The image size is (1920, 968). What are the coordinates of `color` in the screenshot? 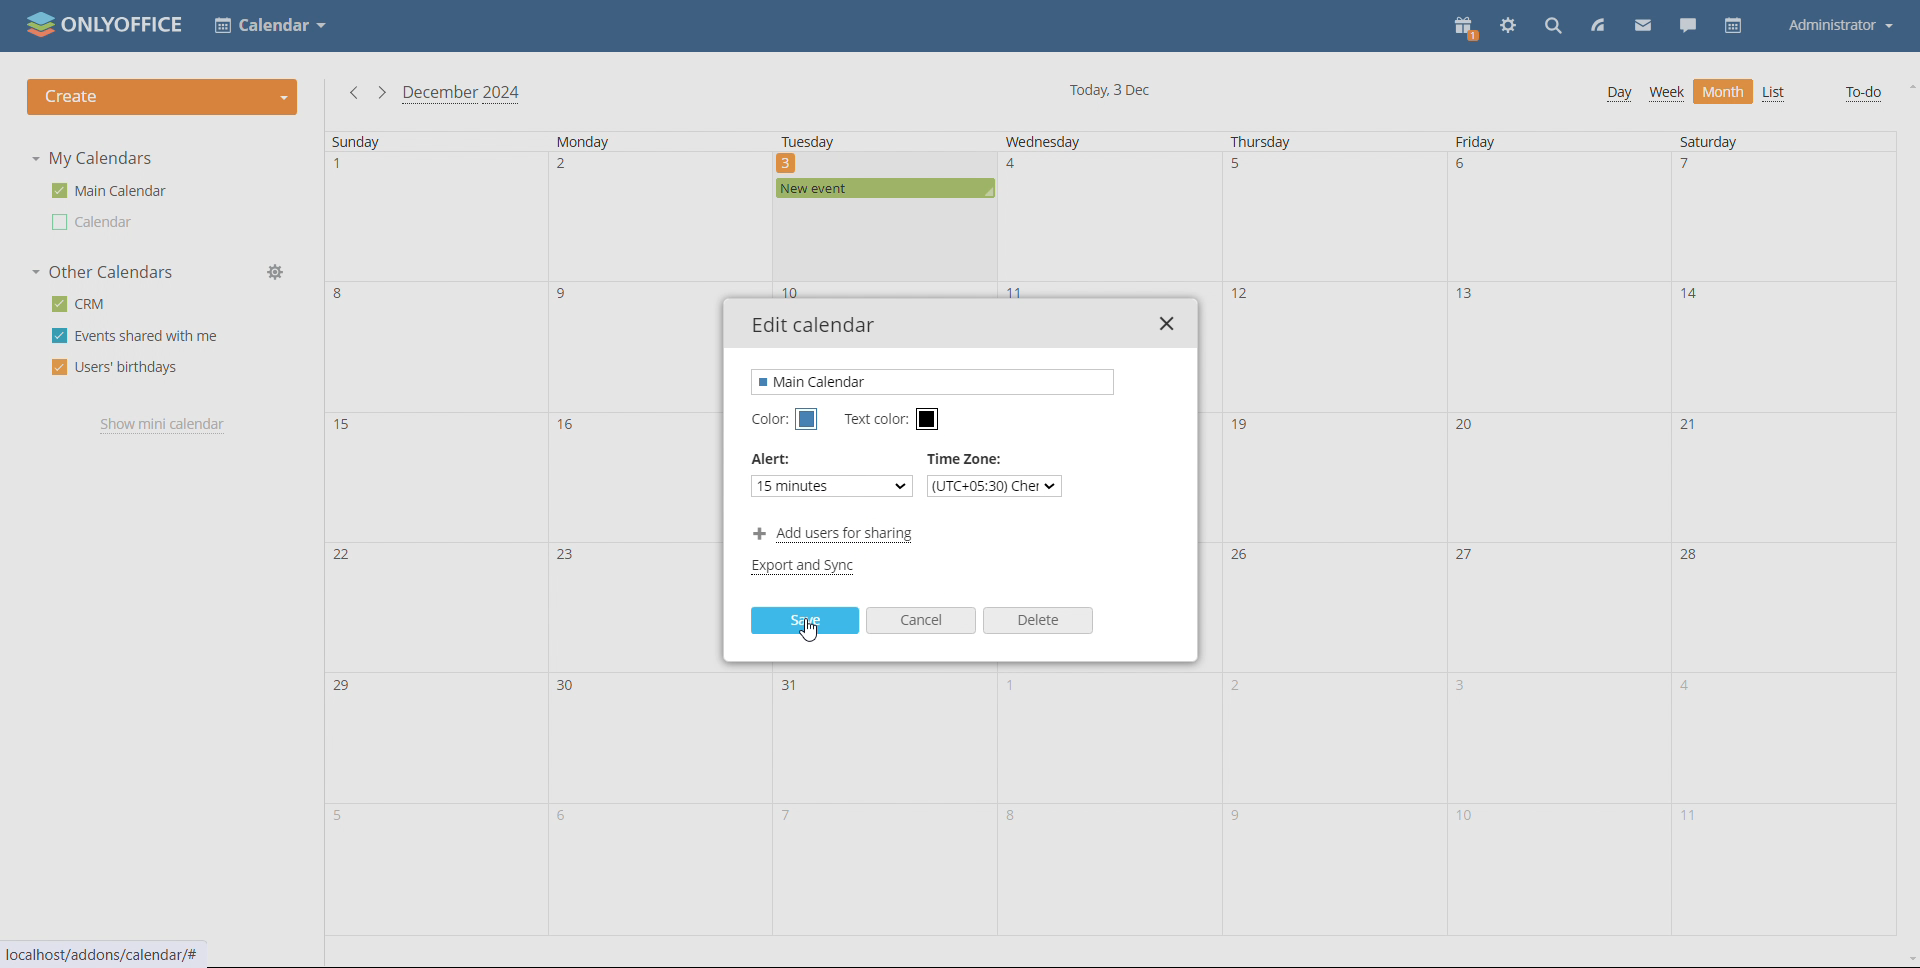 It's located at (767, 420).